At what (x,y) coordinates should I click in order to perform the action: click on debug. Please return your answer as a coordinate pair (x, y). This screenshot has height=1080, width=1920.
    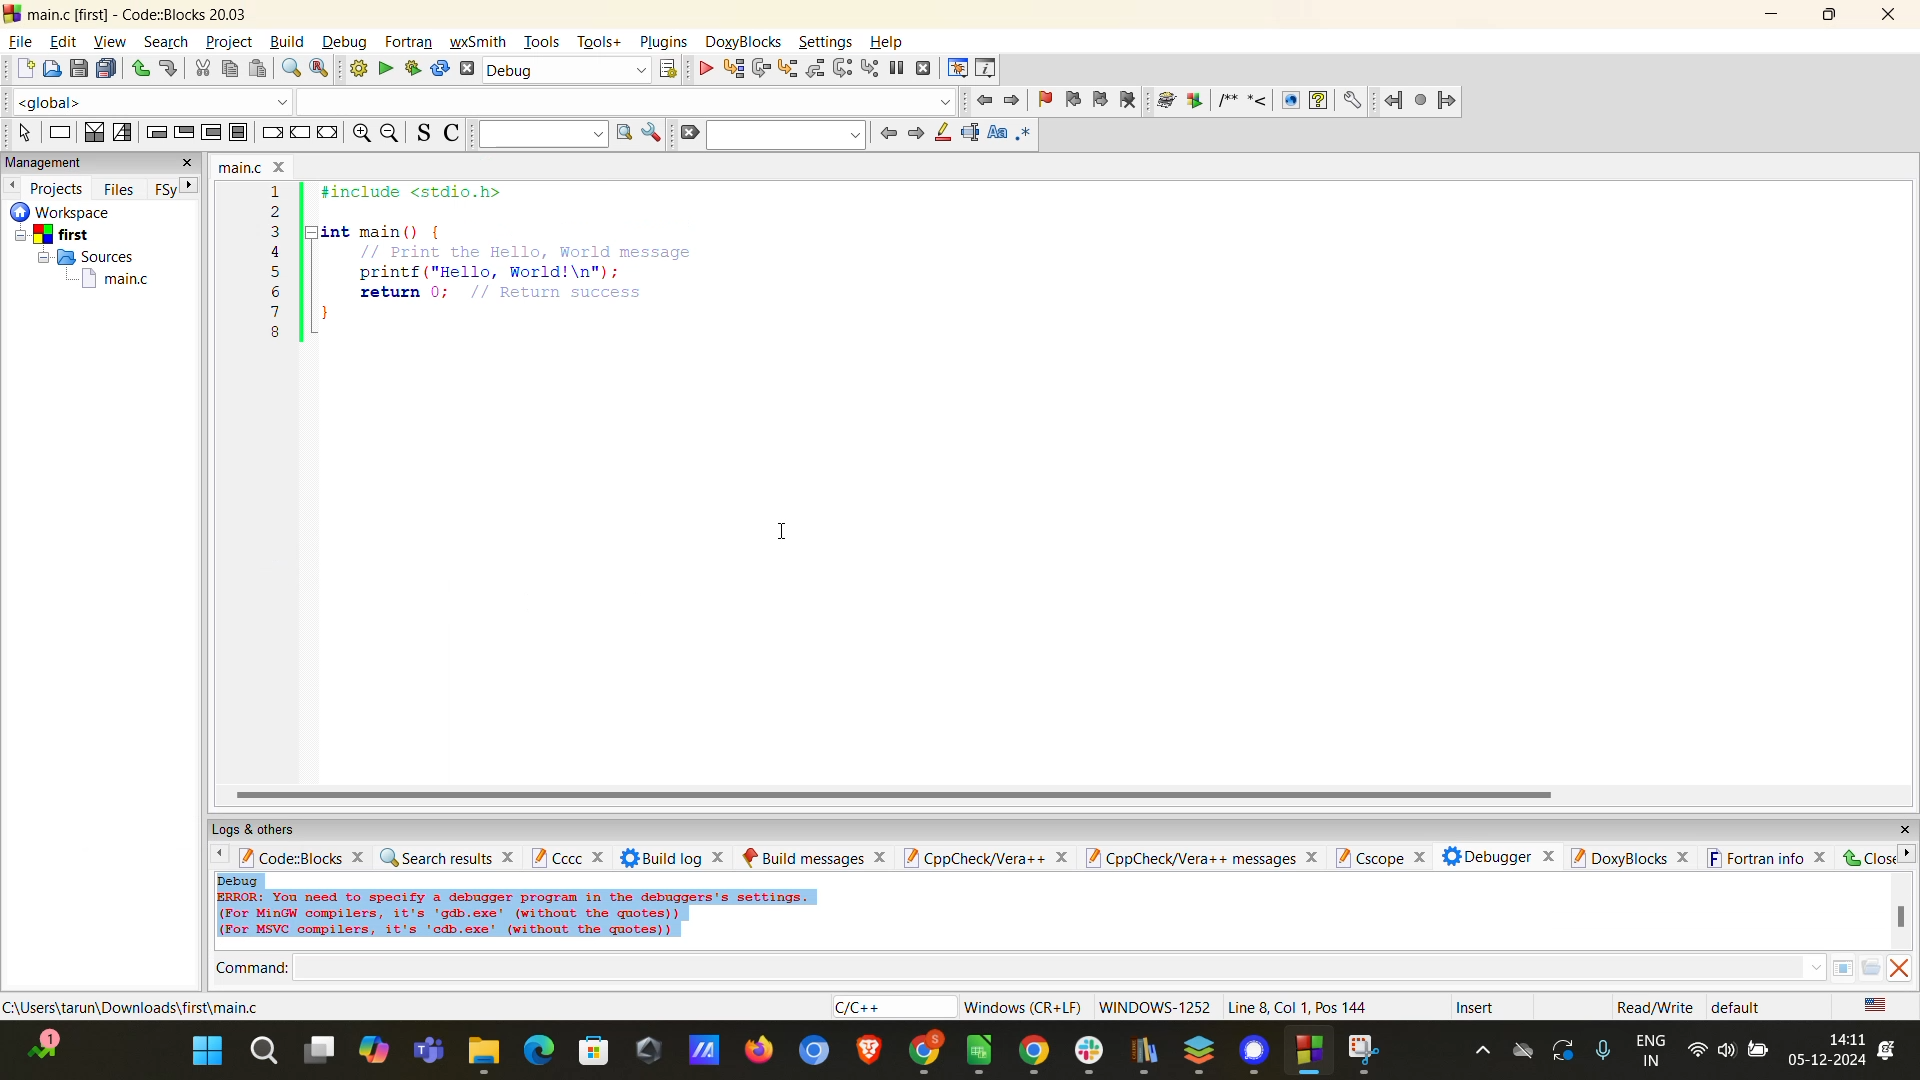
    Looking at the image, I should click on (346, 42).